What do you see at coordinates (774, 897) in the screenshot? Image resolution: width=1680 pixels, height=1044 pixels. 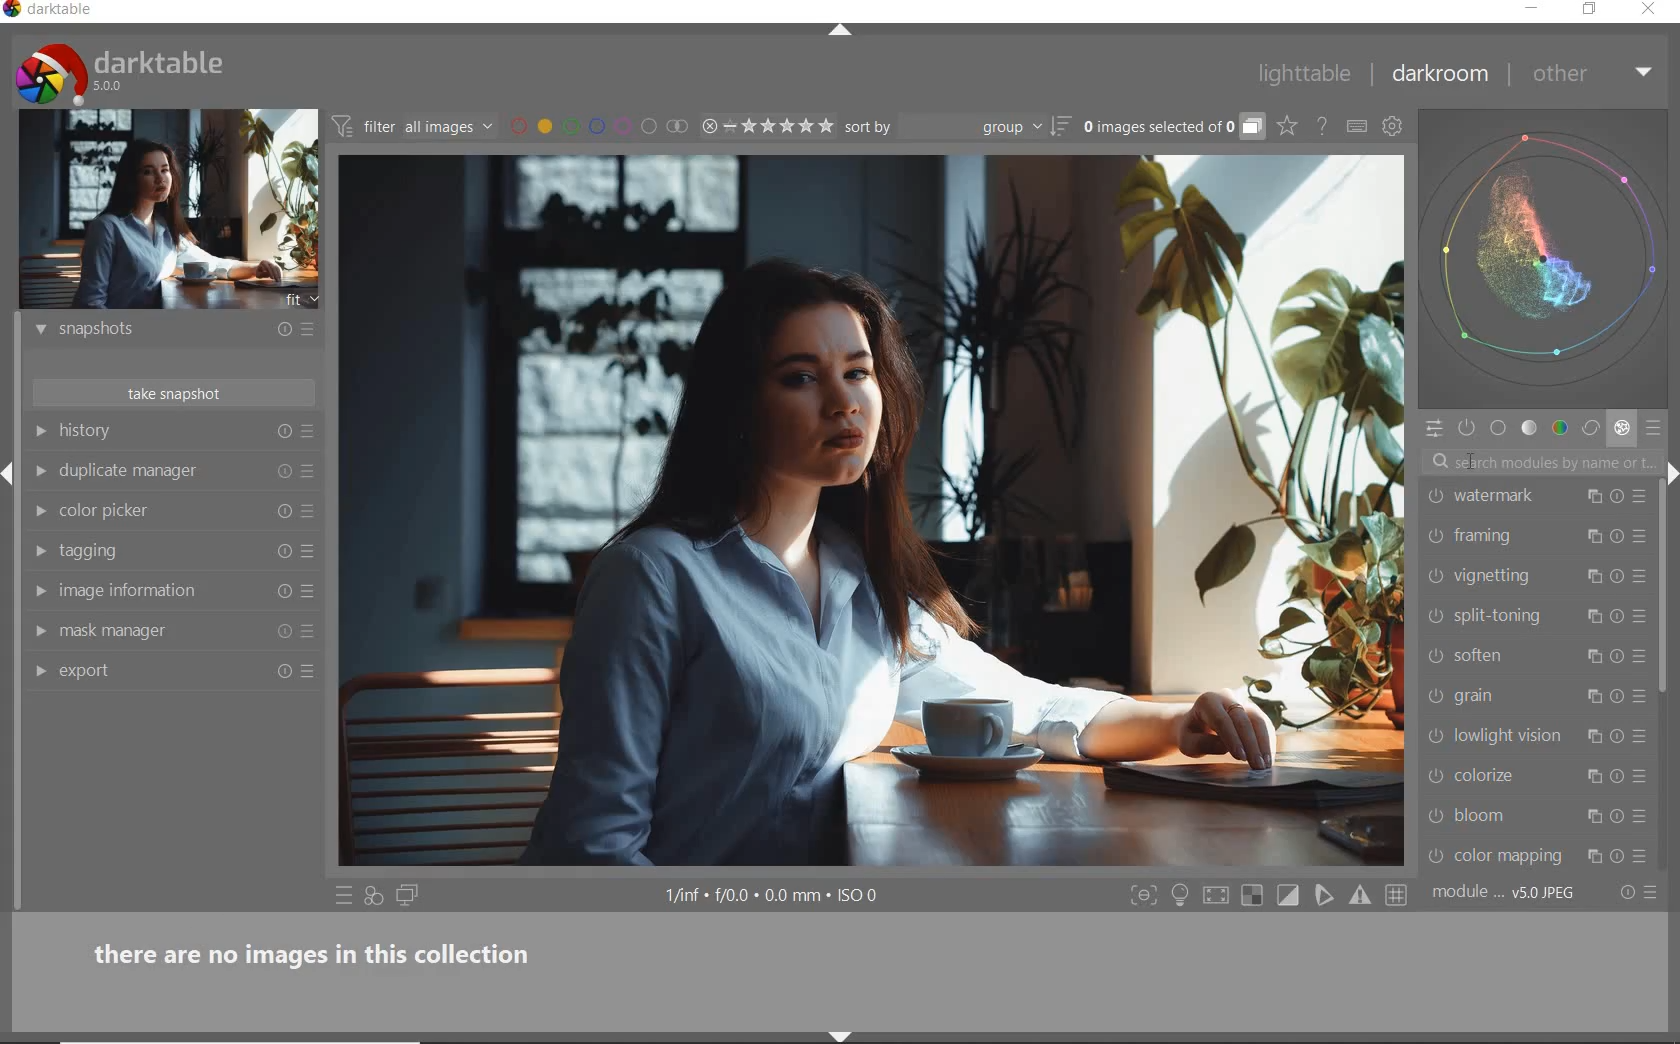 I see `display information` at bounding box center [774, 897].